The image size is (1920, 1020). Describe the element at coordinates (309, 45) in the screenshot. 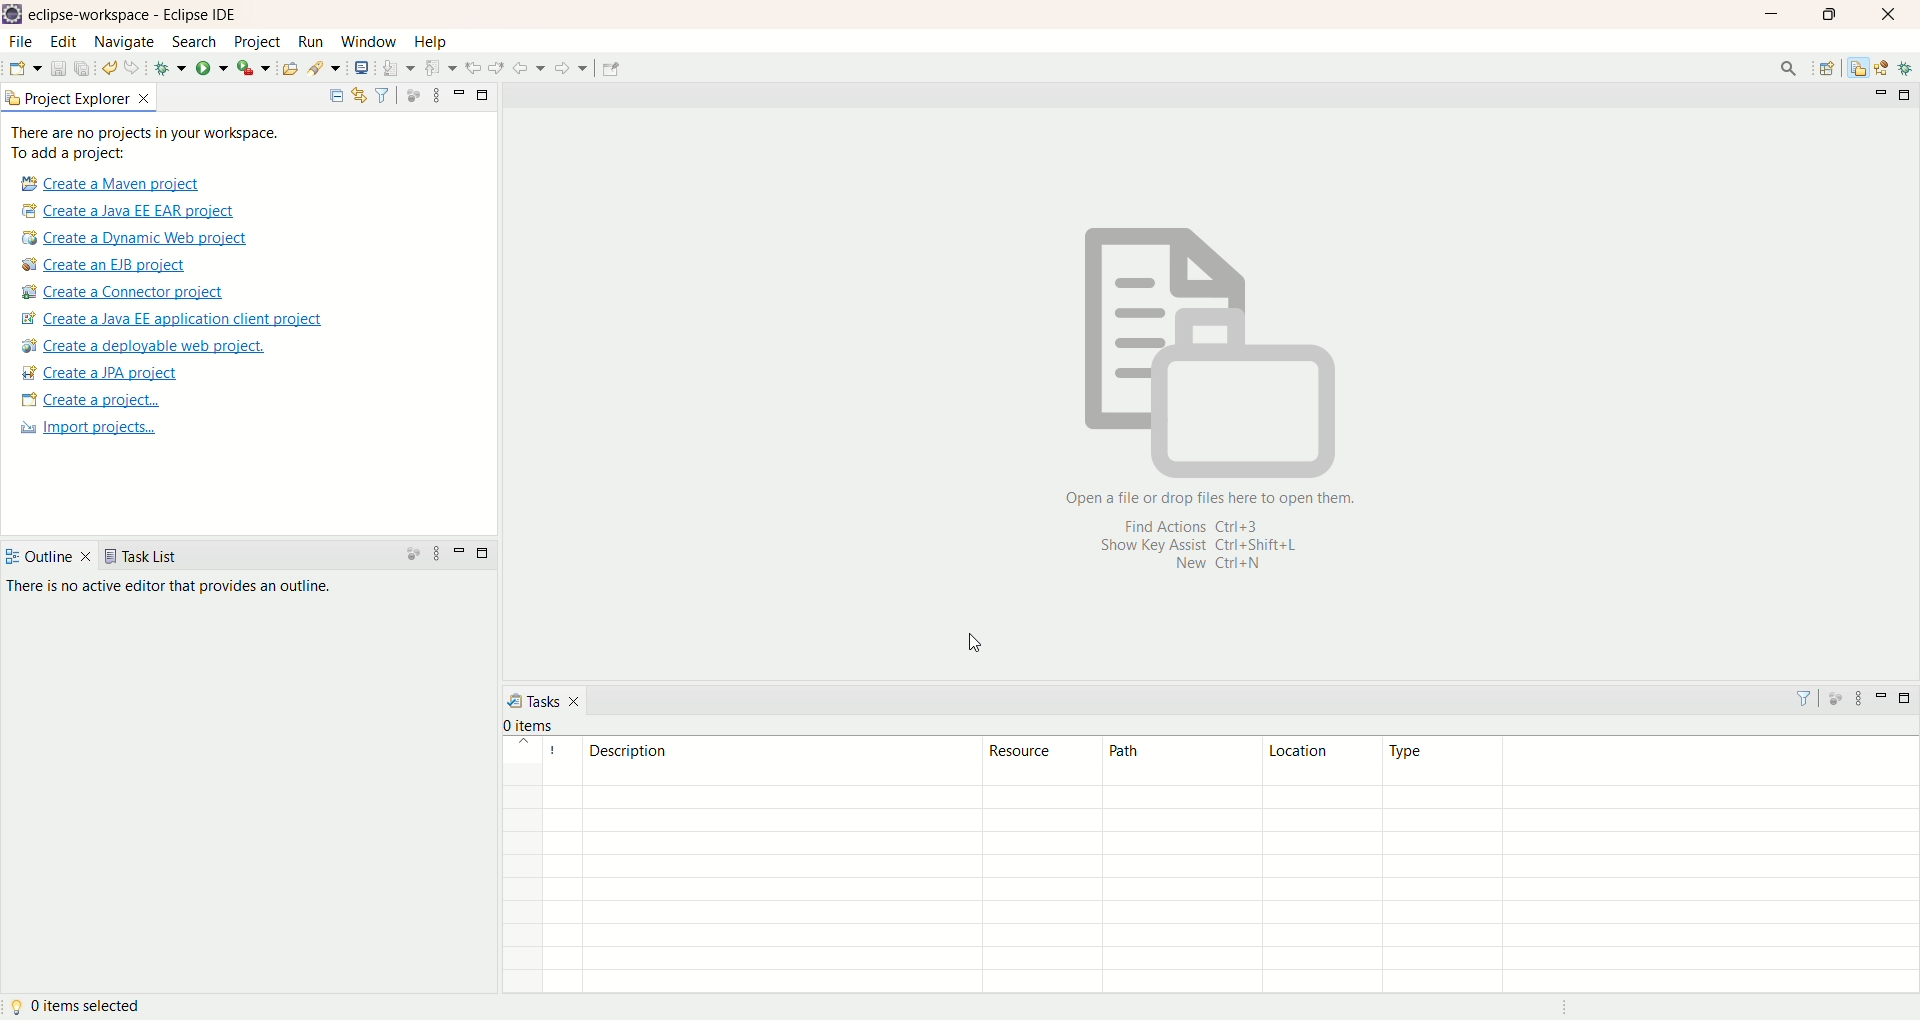

I see `run` at that location.